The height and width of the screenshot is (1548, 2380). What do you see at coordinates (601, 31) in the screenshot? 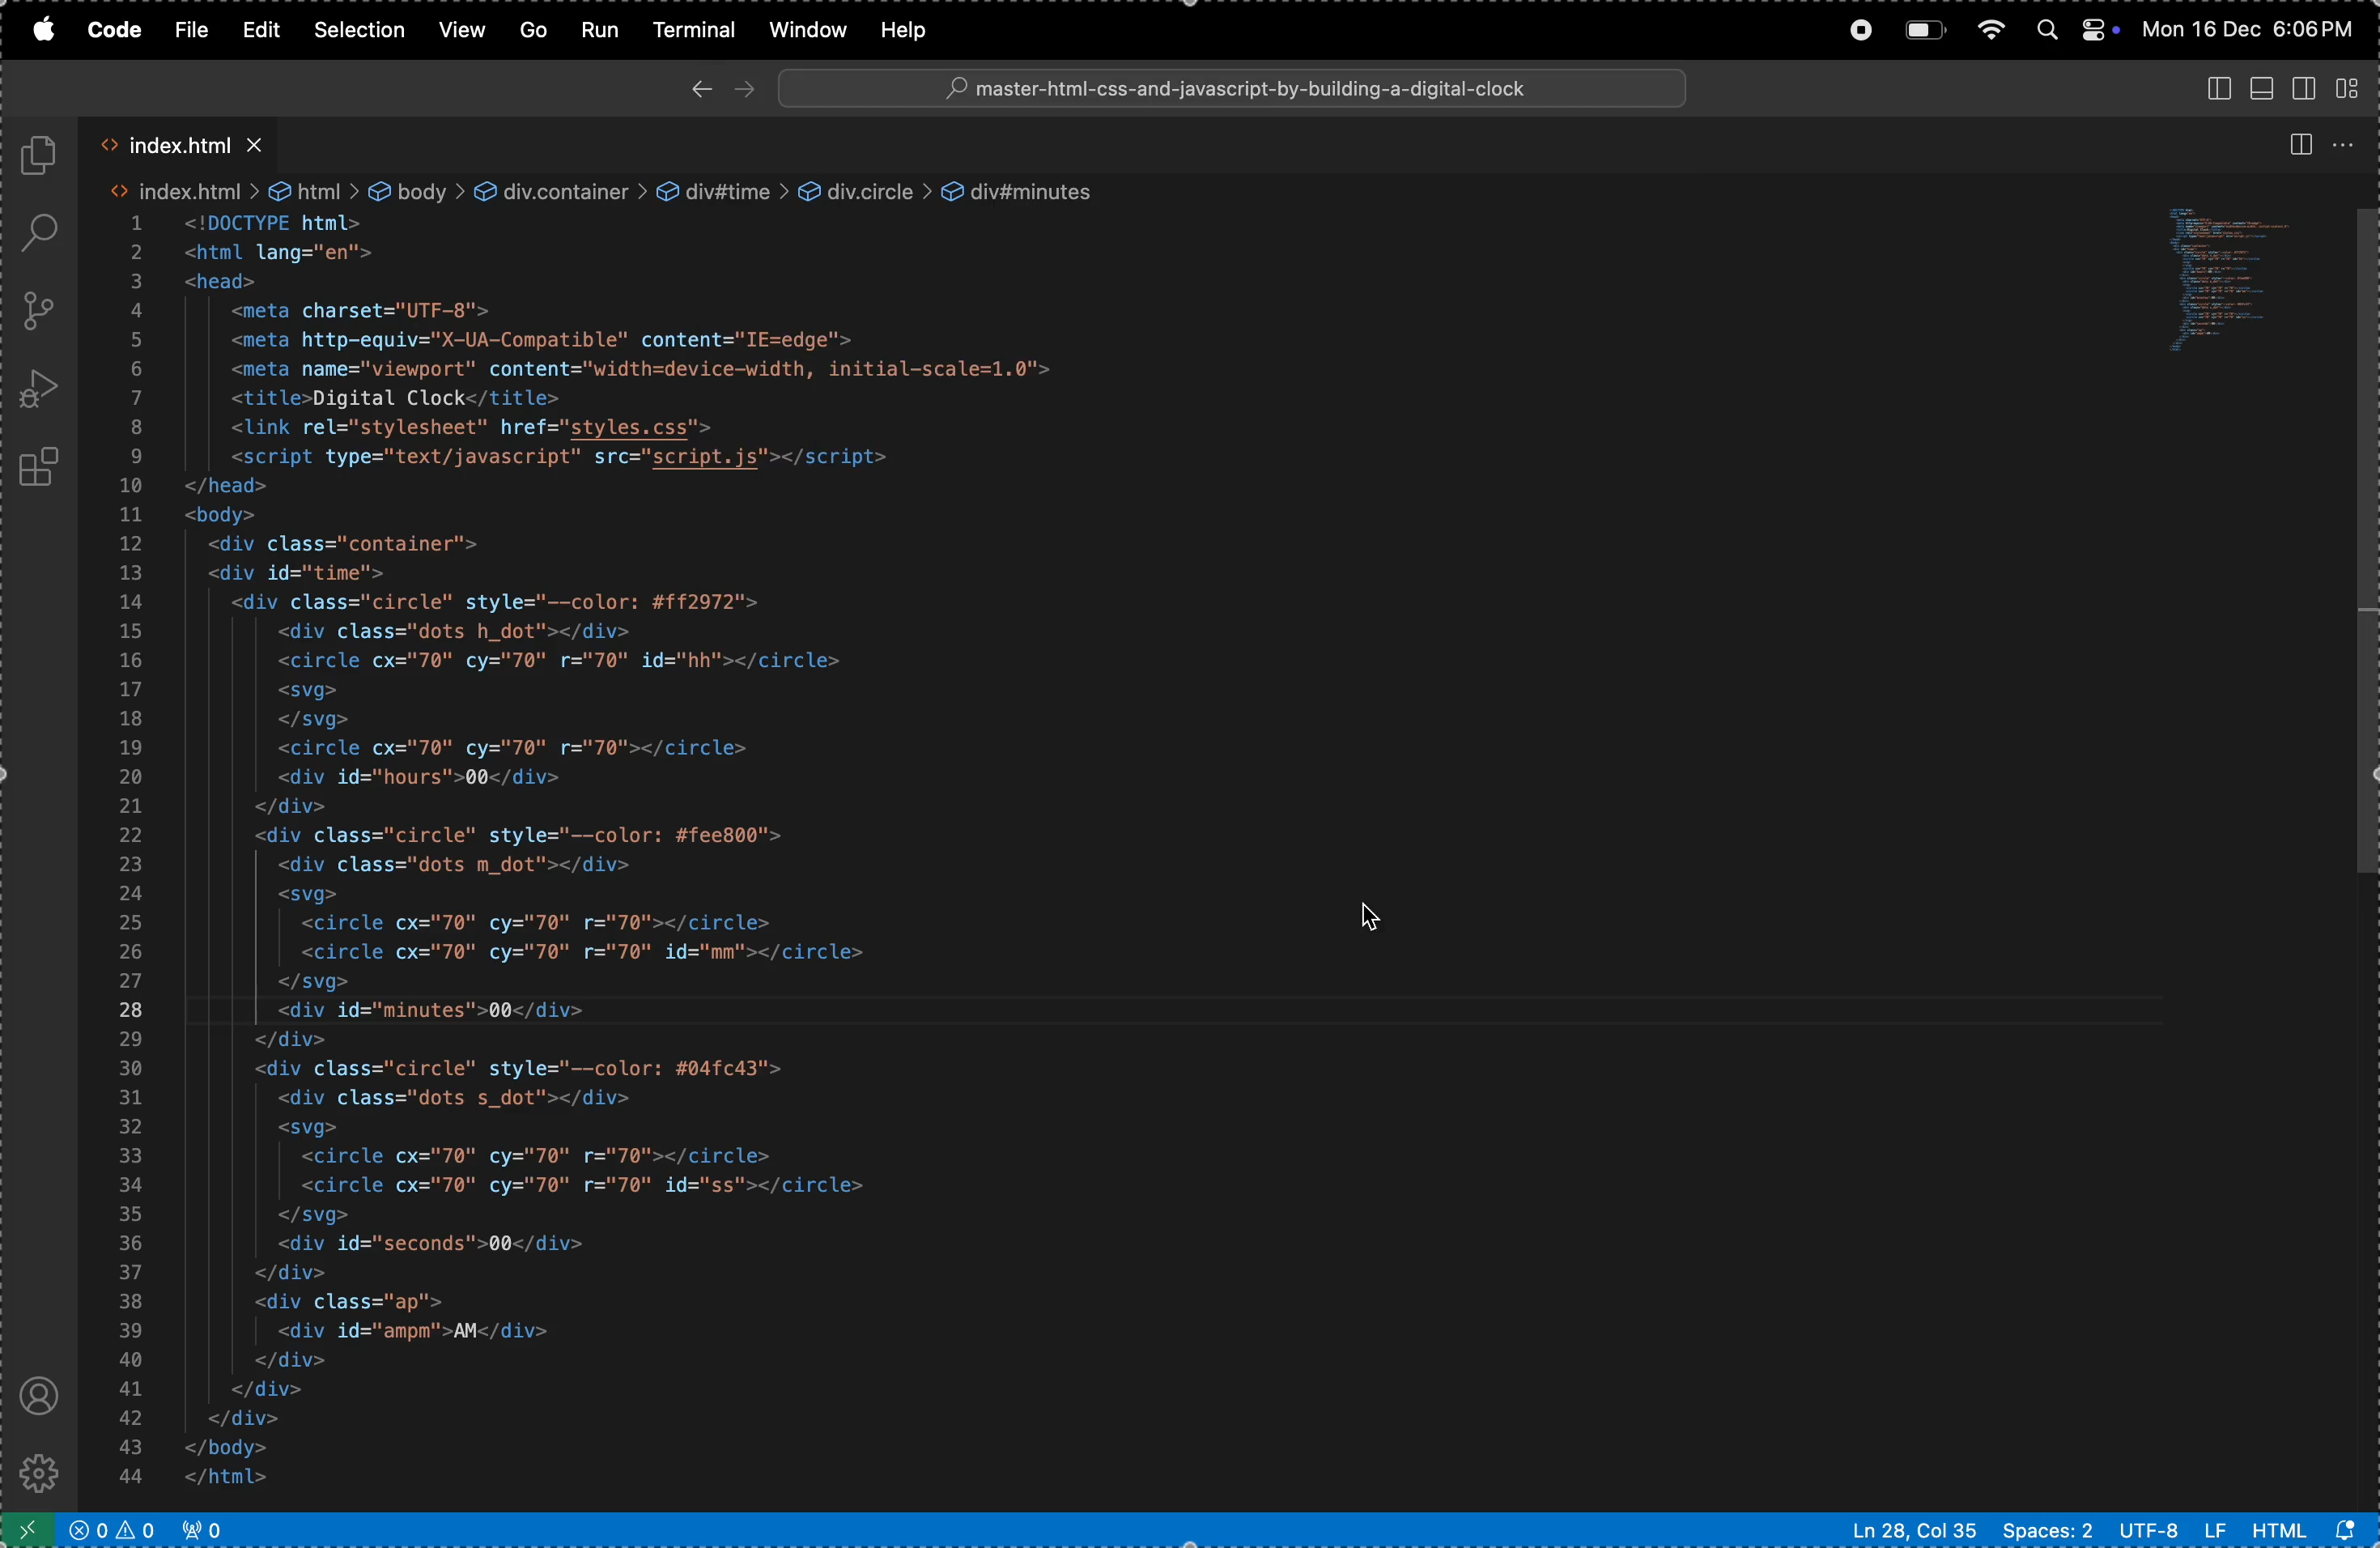
I see `run` at bounding box center [601, 31].